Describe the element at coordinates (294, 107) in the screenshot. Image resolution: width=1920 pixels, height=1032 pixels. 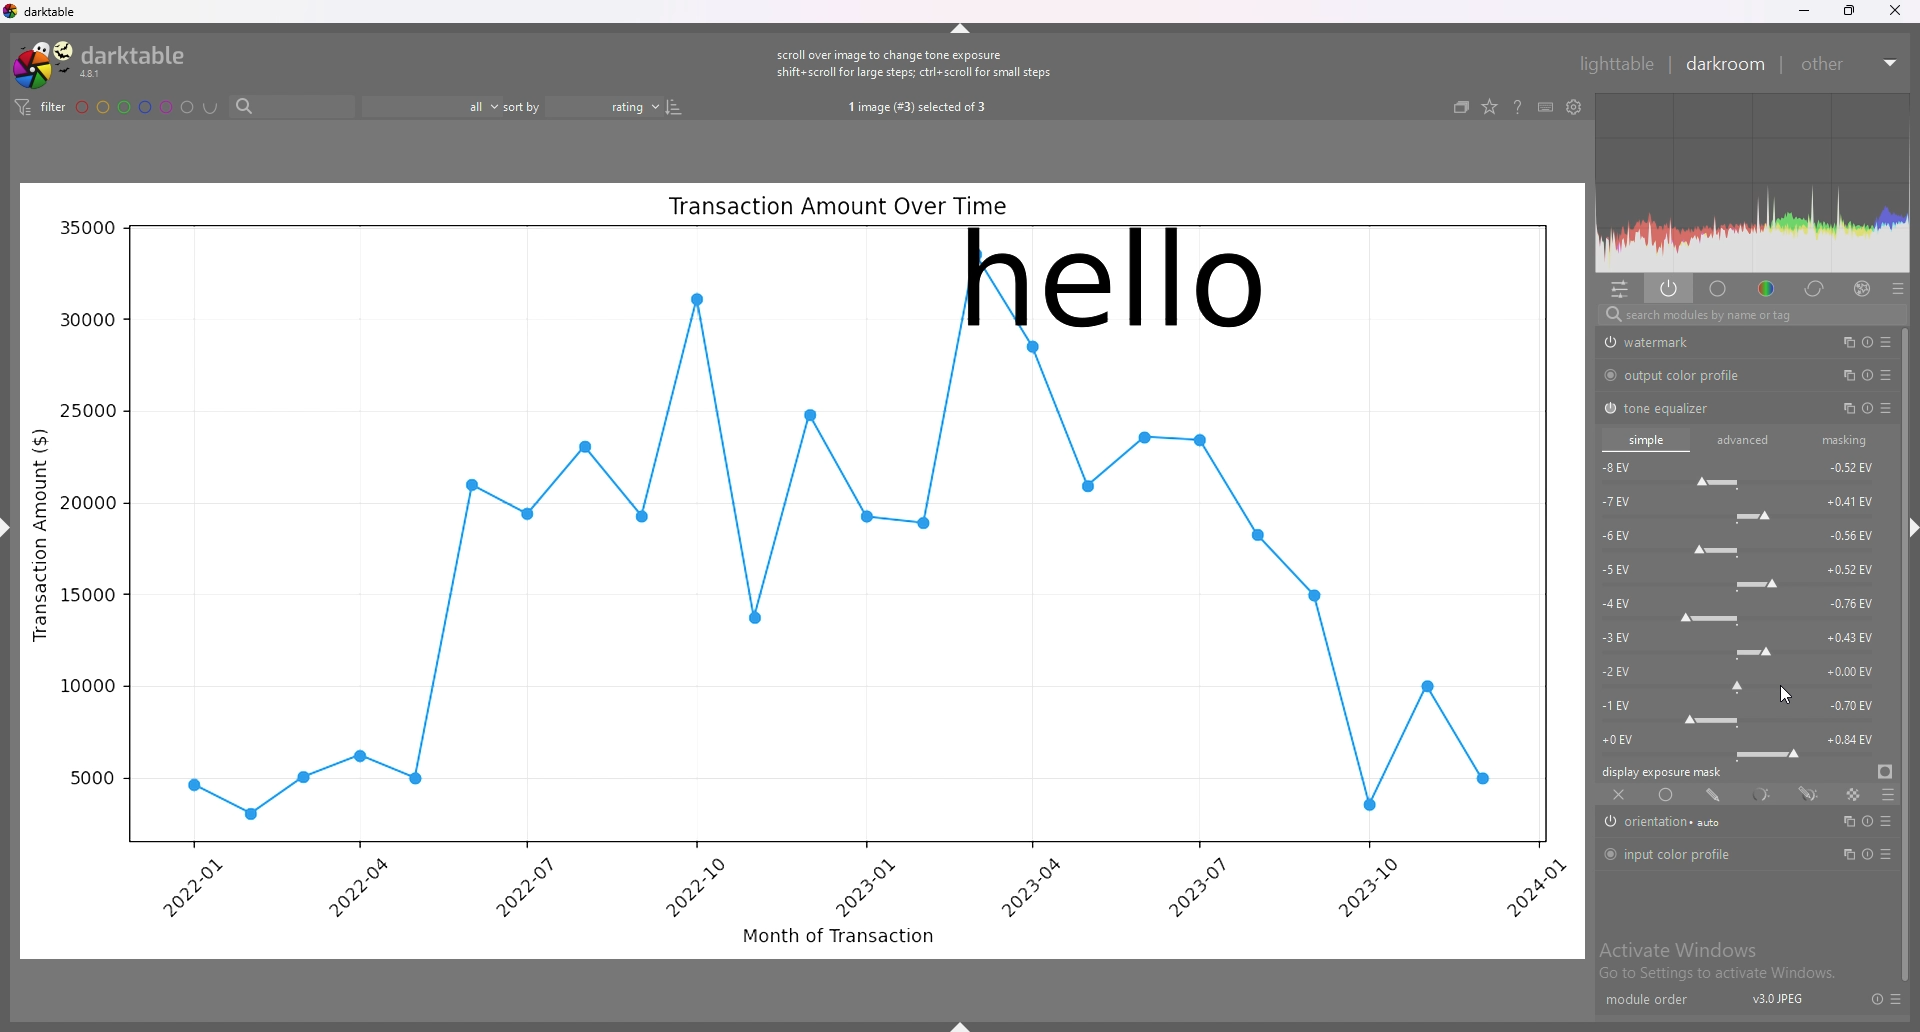
I see `search bar` at that location.